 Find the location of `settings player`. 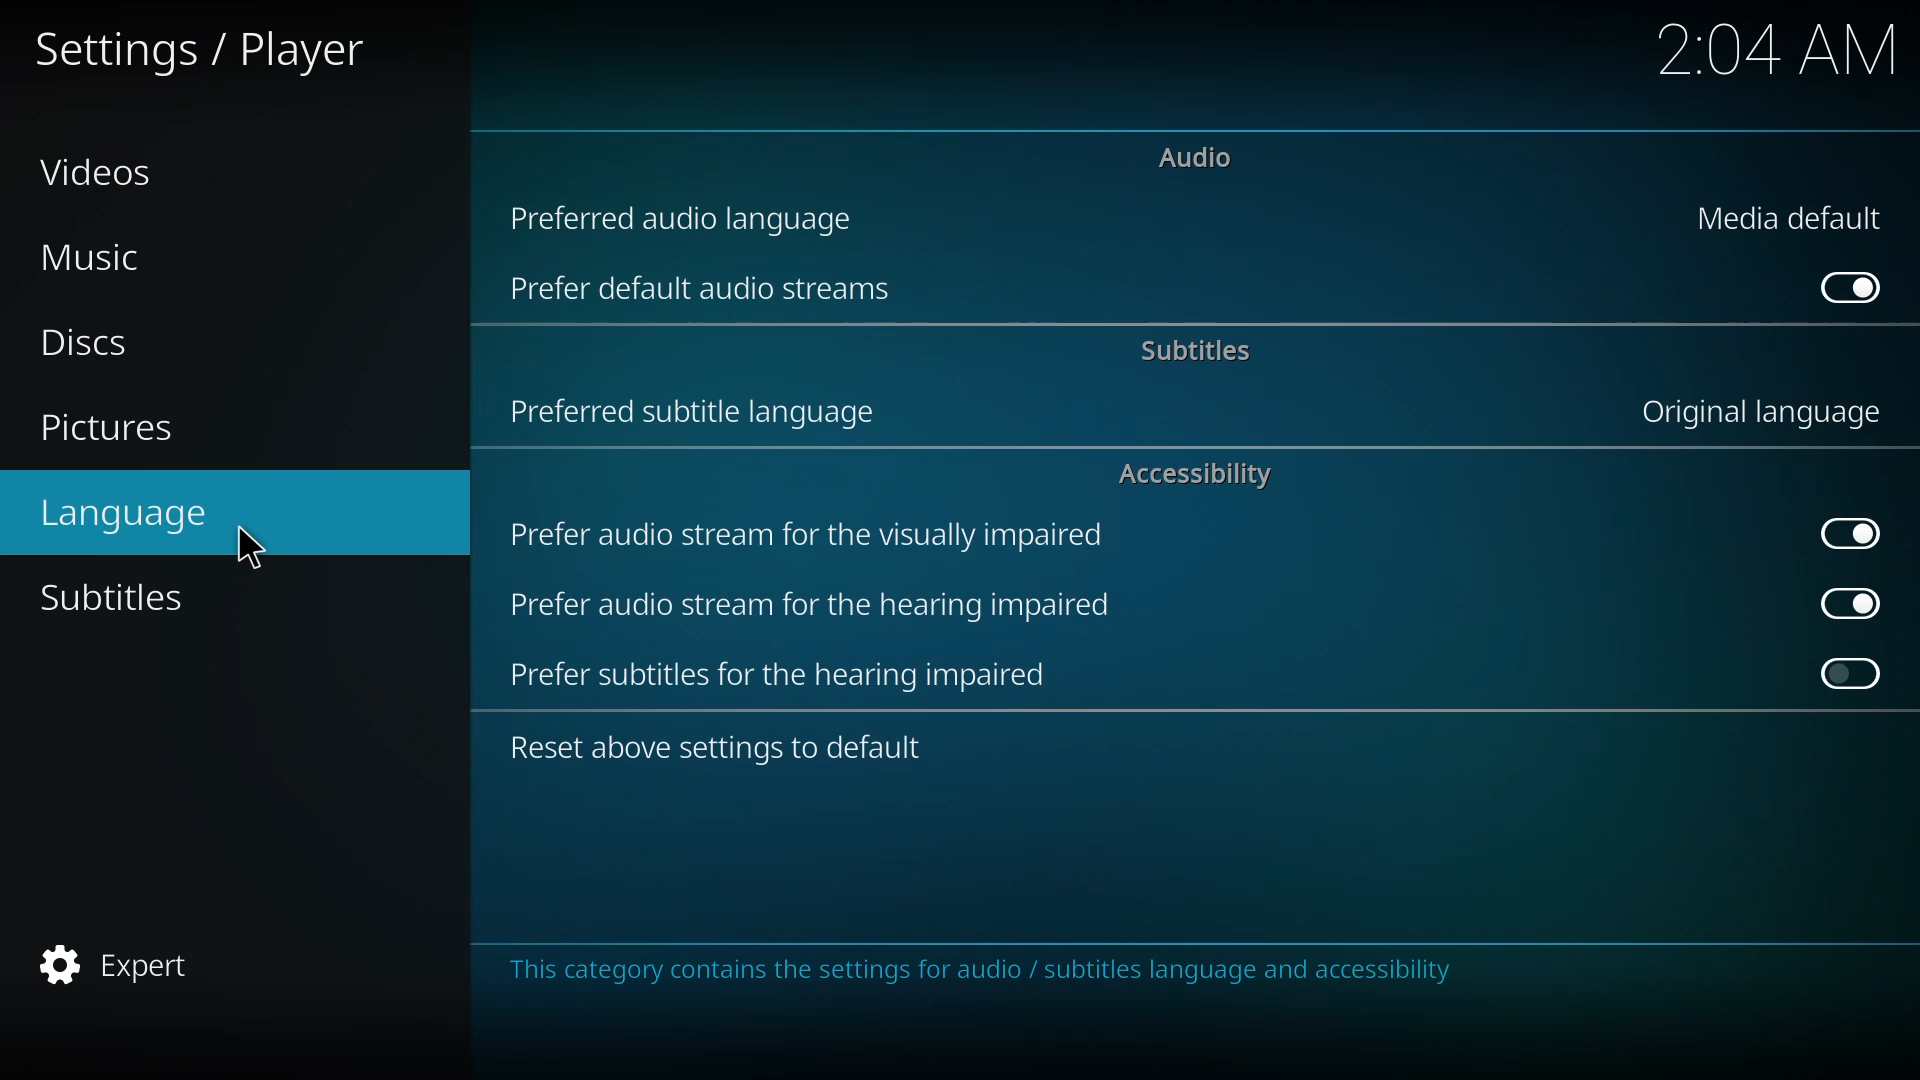

settings player is located at coordinates (195, 47).